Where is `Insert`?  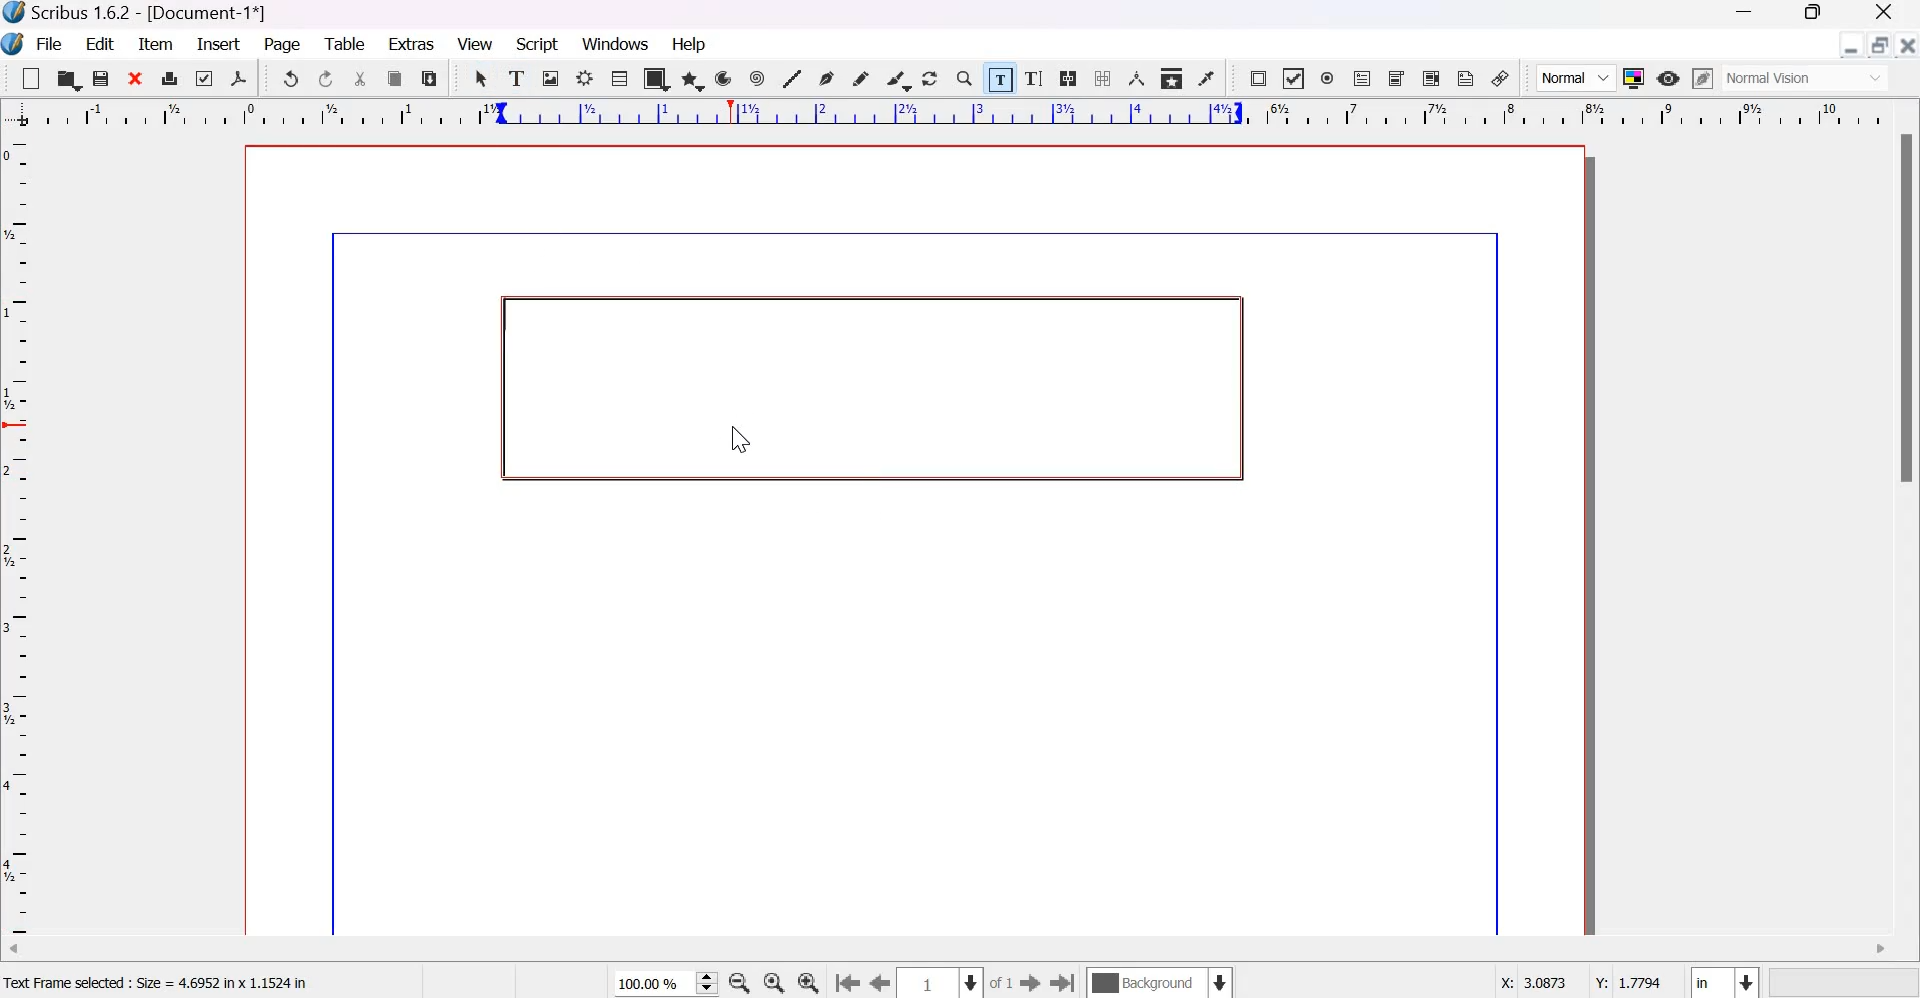
Insert is located at coordinates (219, 44).